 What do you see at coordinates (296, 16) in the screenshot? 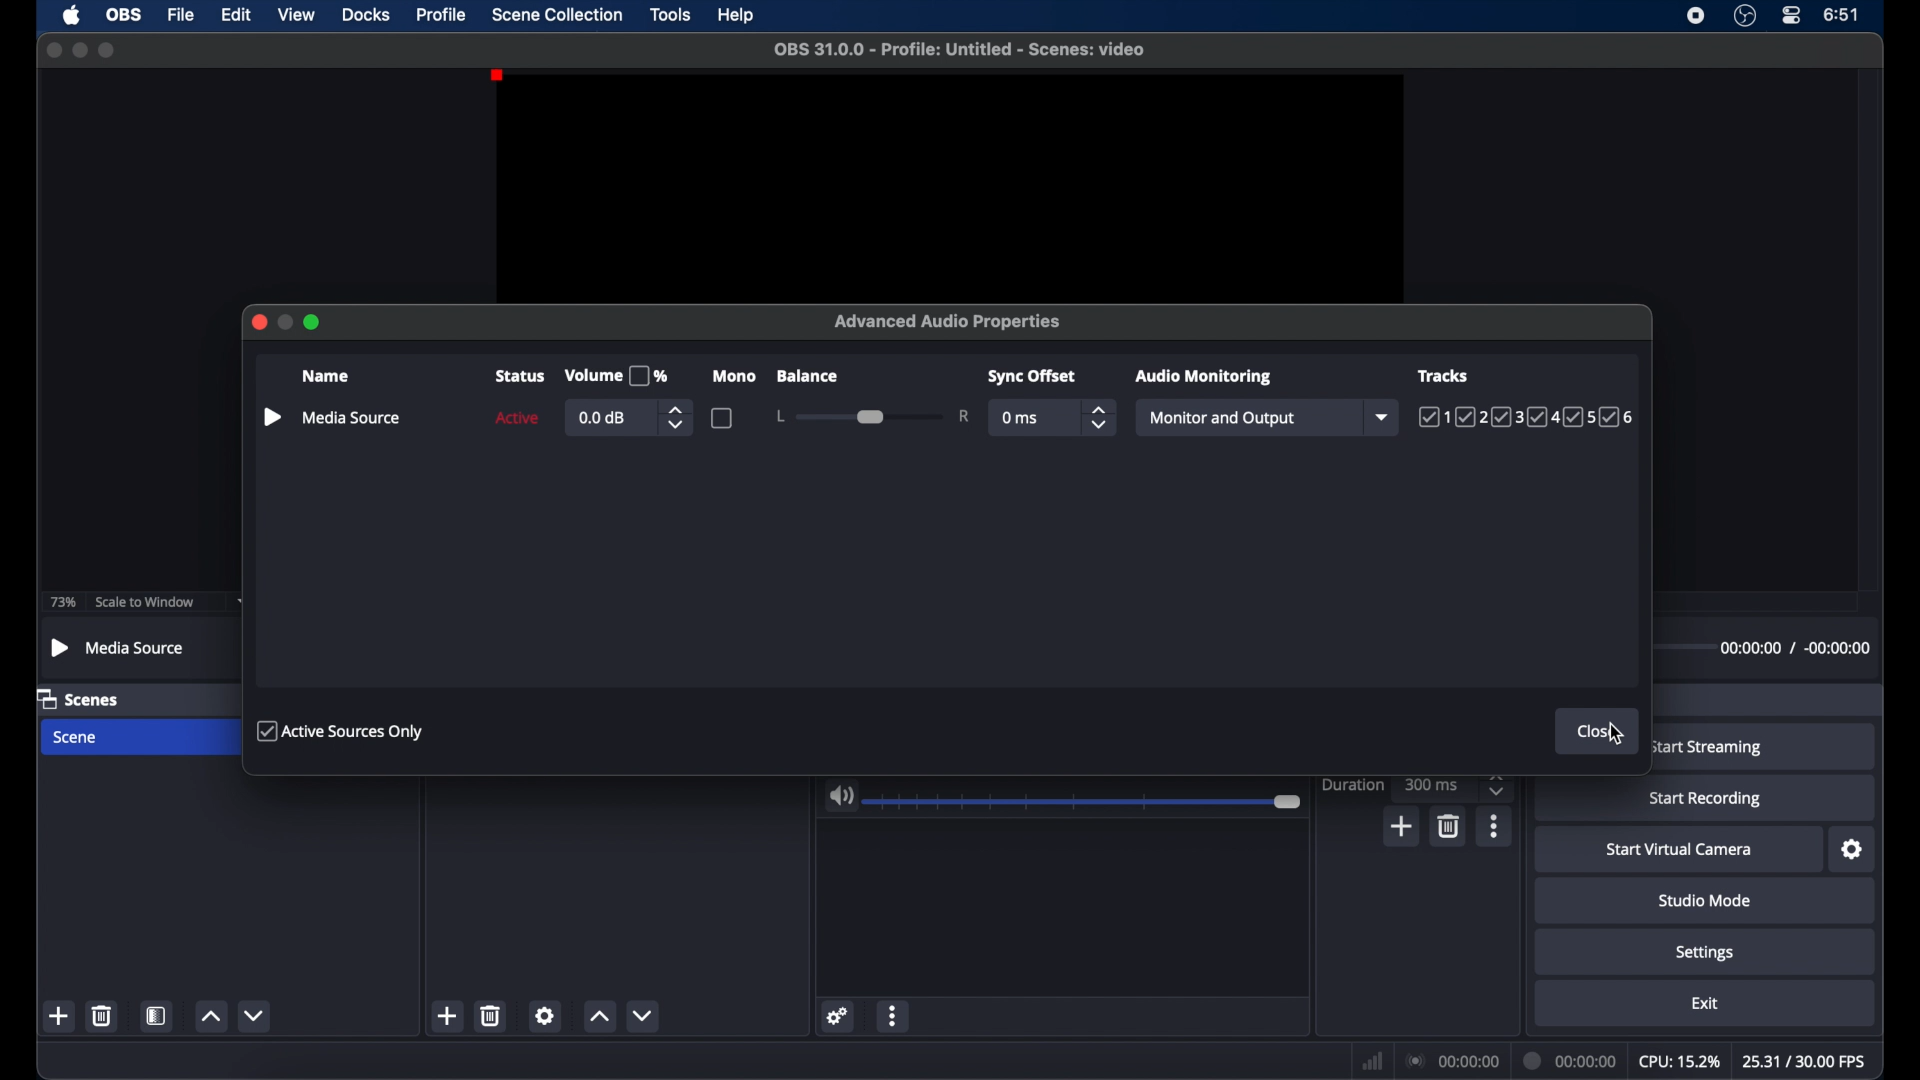
I see `view` at bounding box center [296, 16].